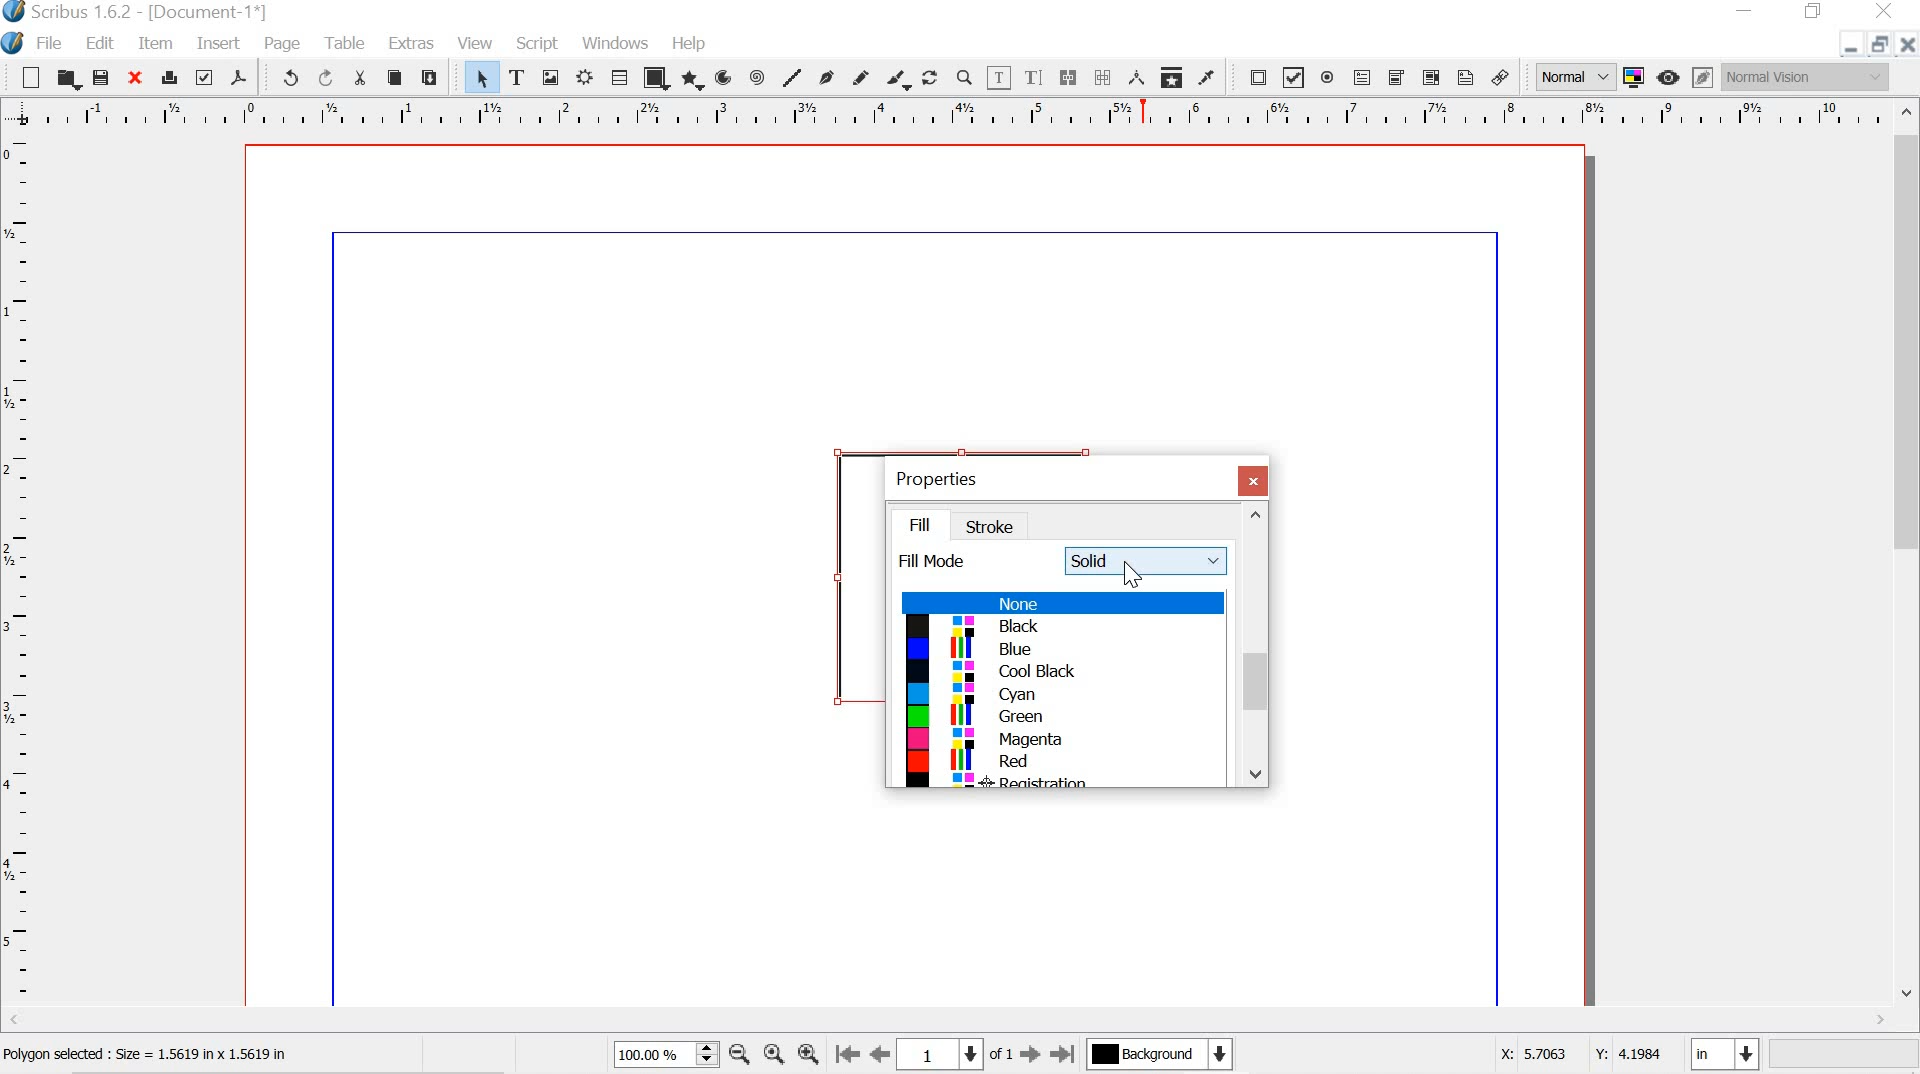  I want to click on pdf radio button, so click(1330, 78).